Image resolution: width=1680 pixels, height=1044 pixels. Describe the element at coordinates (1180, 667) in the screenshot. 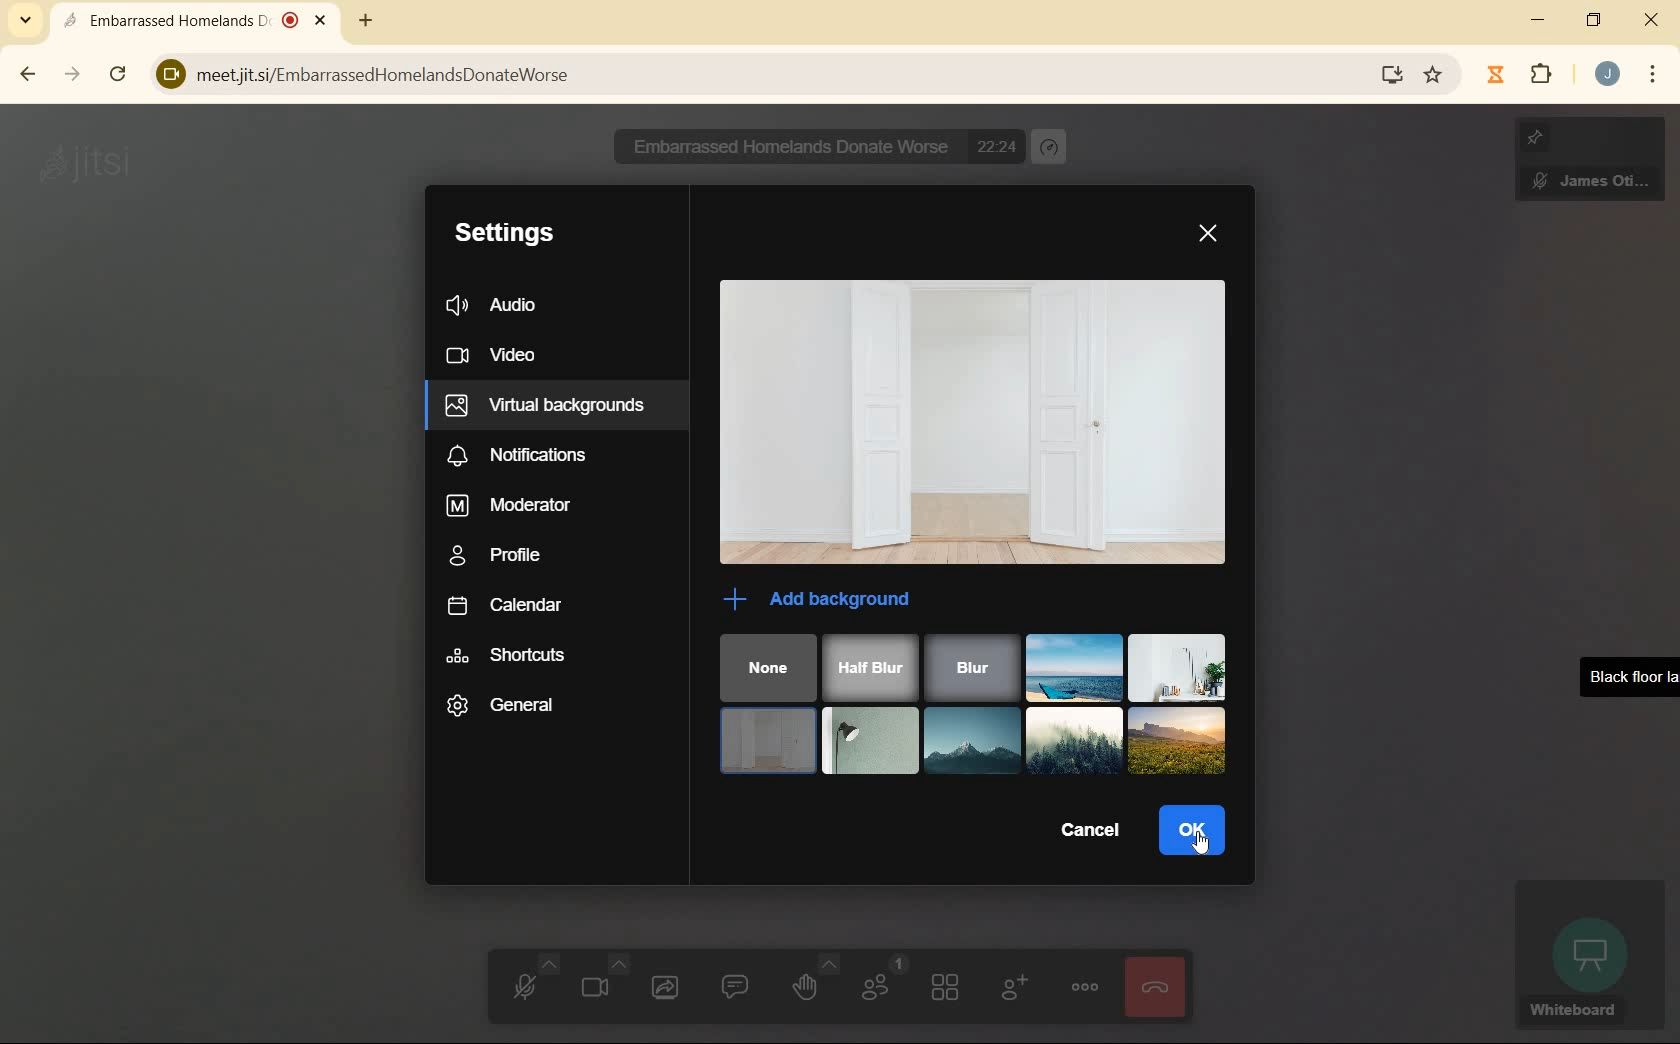

I see `white neutral wall` at that location.